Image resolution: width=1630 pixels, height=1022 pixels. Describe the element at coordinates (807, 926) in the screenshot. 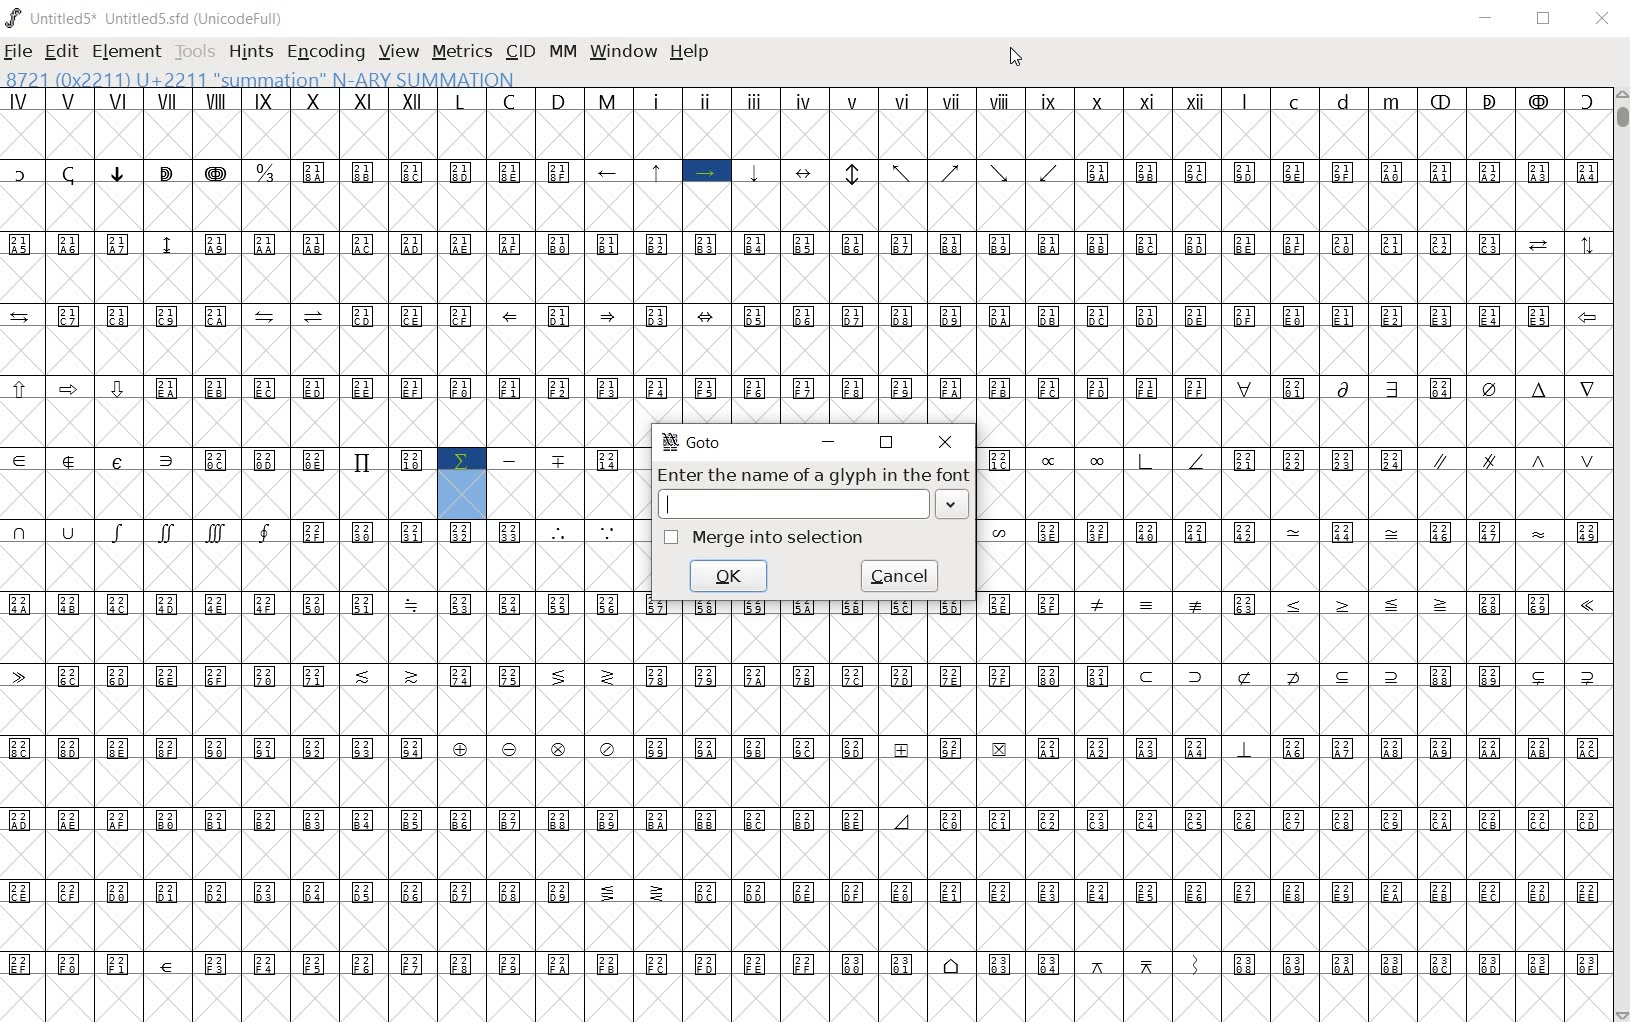

I see `empty cells` at that location.